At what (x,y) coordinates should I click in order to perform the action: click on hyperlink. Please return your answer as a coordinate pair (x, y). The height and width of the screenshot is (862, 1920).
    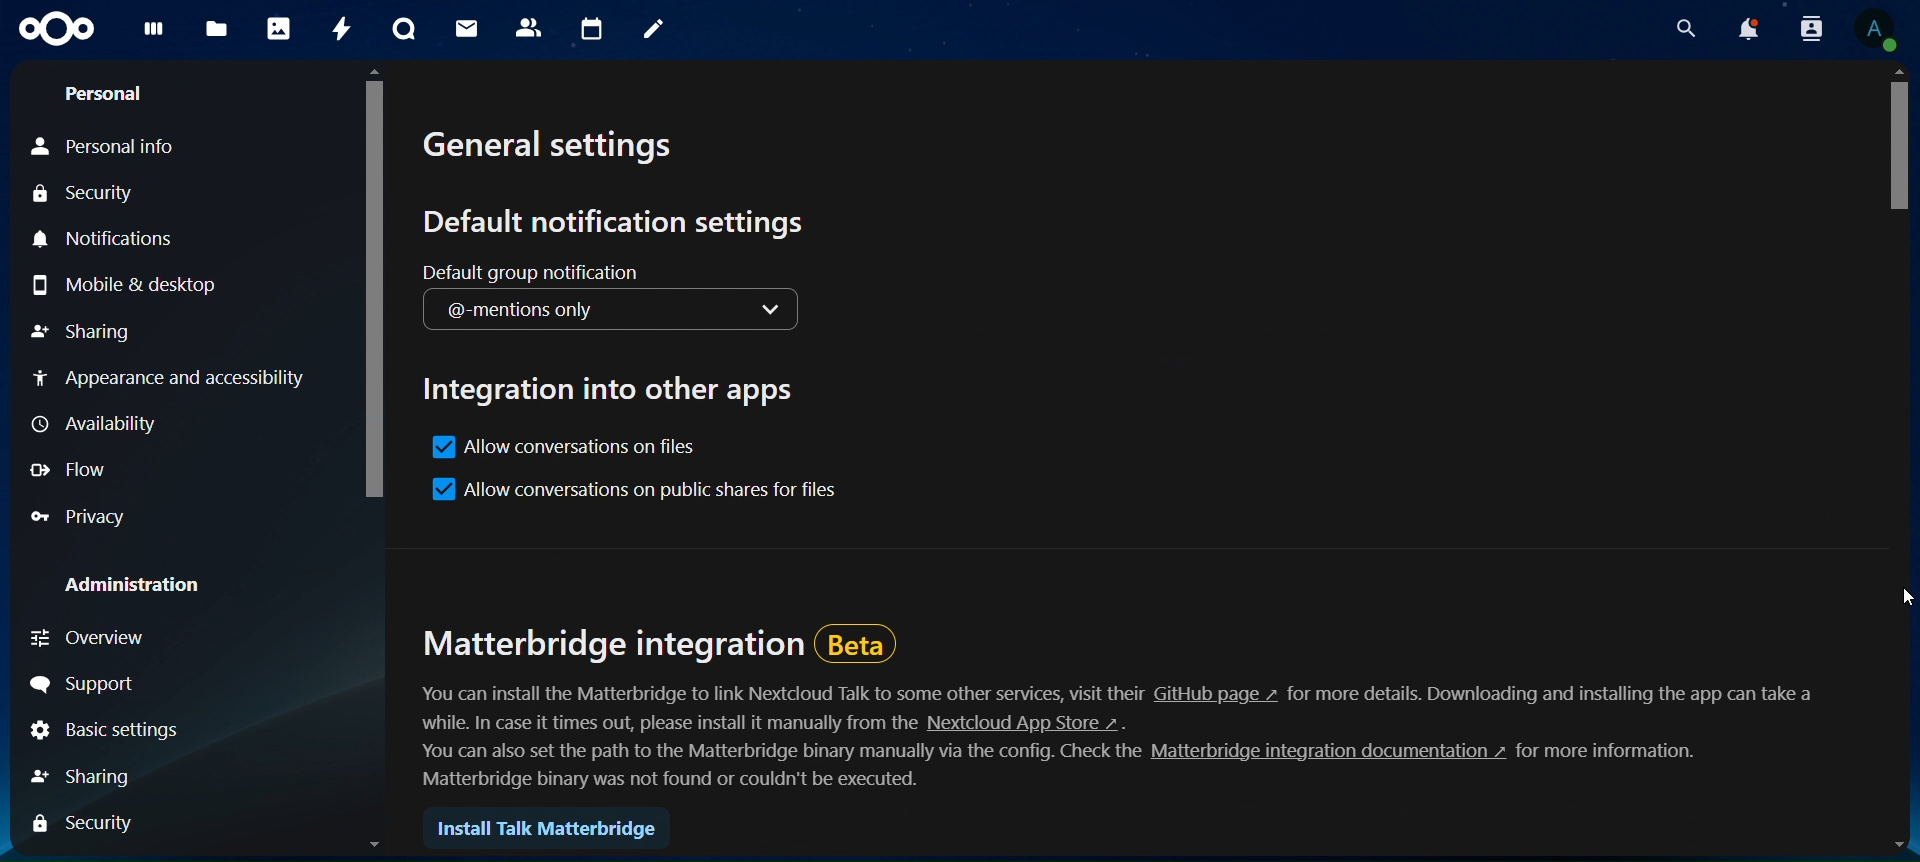
    Looking at the image, I should click on (1323, 754).